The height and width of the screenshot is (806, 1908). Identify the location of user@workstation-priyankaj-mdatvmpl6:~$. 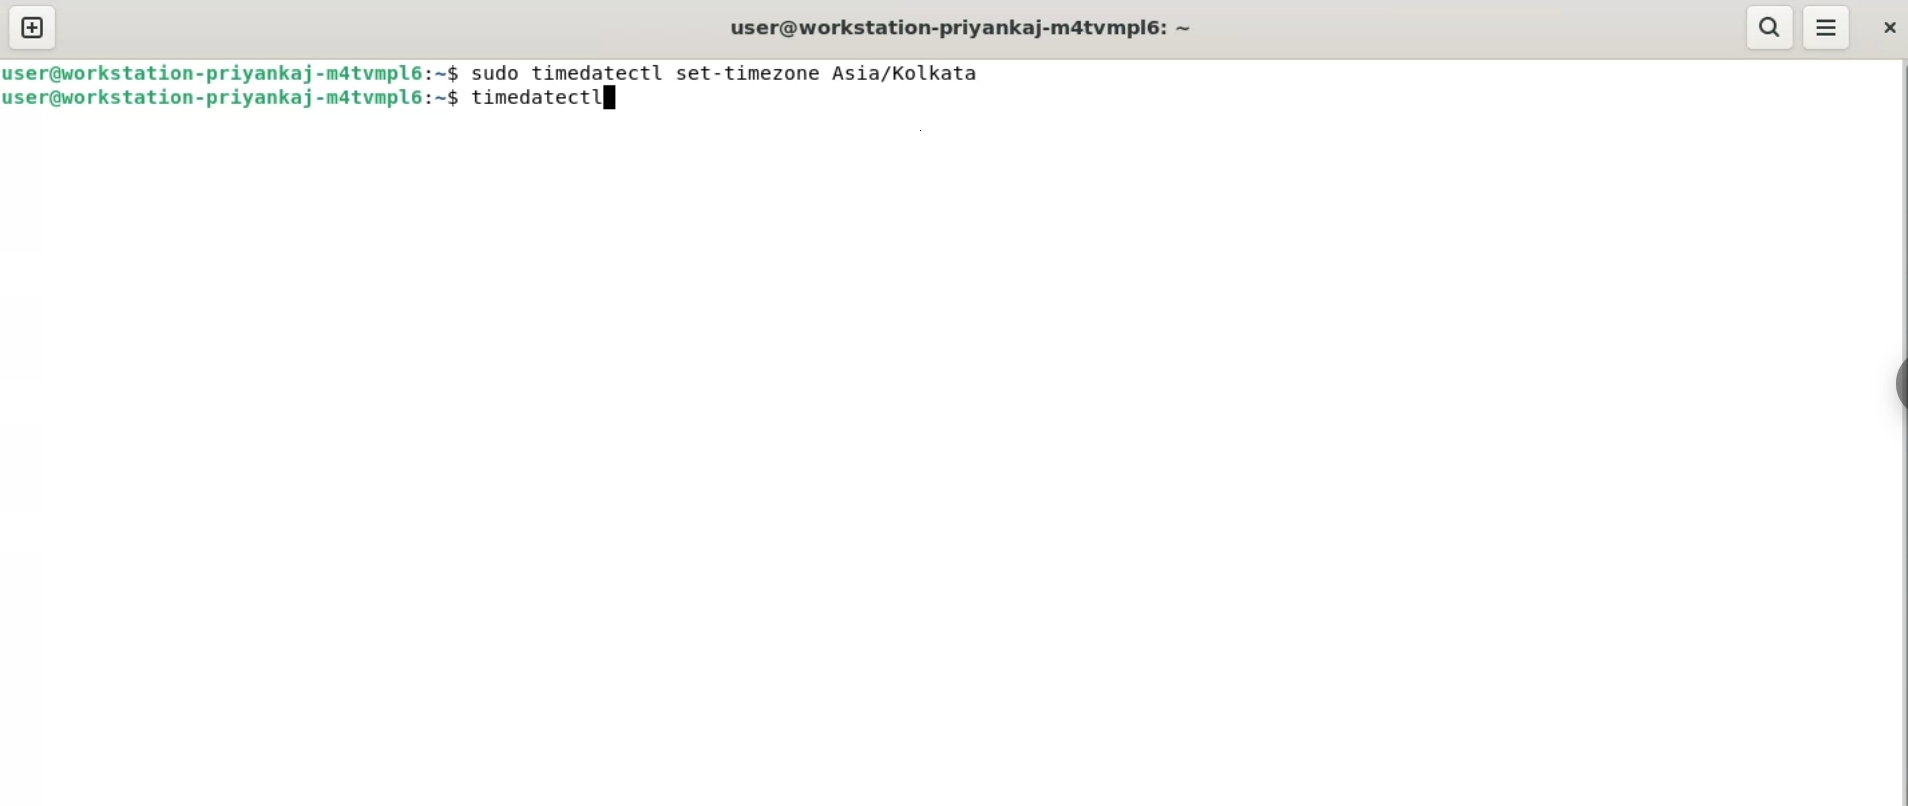
(237, 98).